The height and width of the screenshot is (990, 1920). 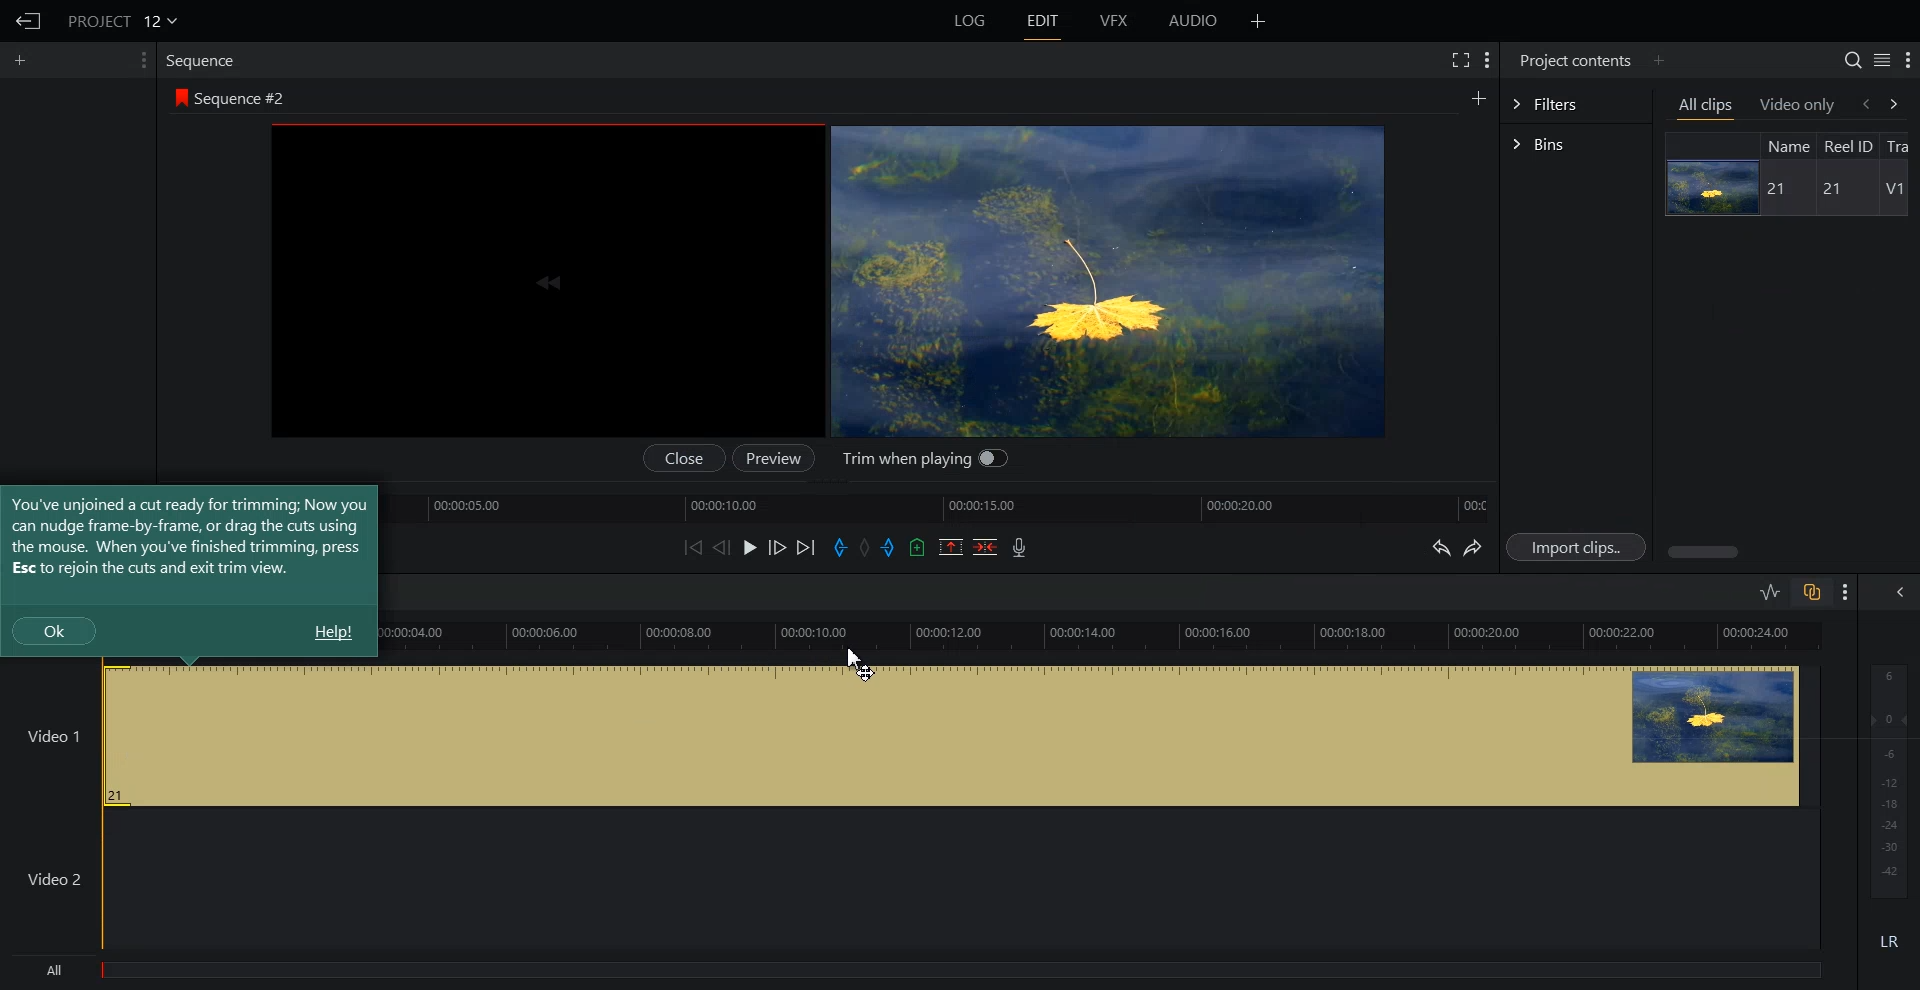 What do you see at coordinates (722, 547) in the screenshot?
I see `Nudge one frame back` at bounding box center [722, 547].